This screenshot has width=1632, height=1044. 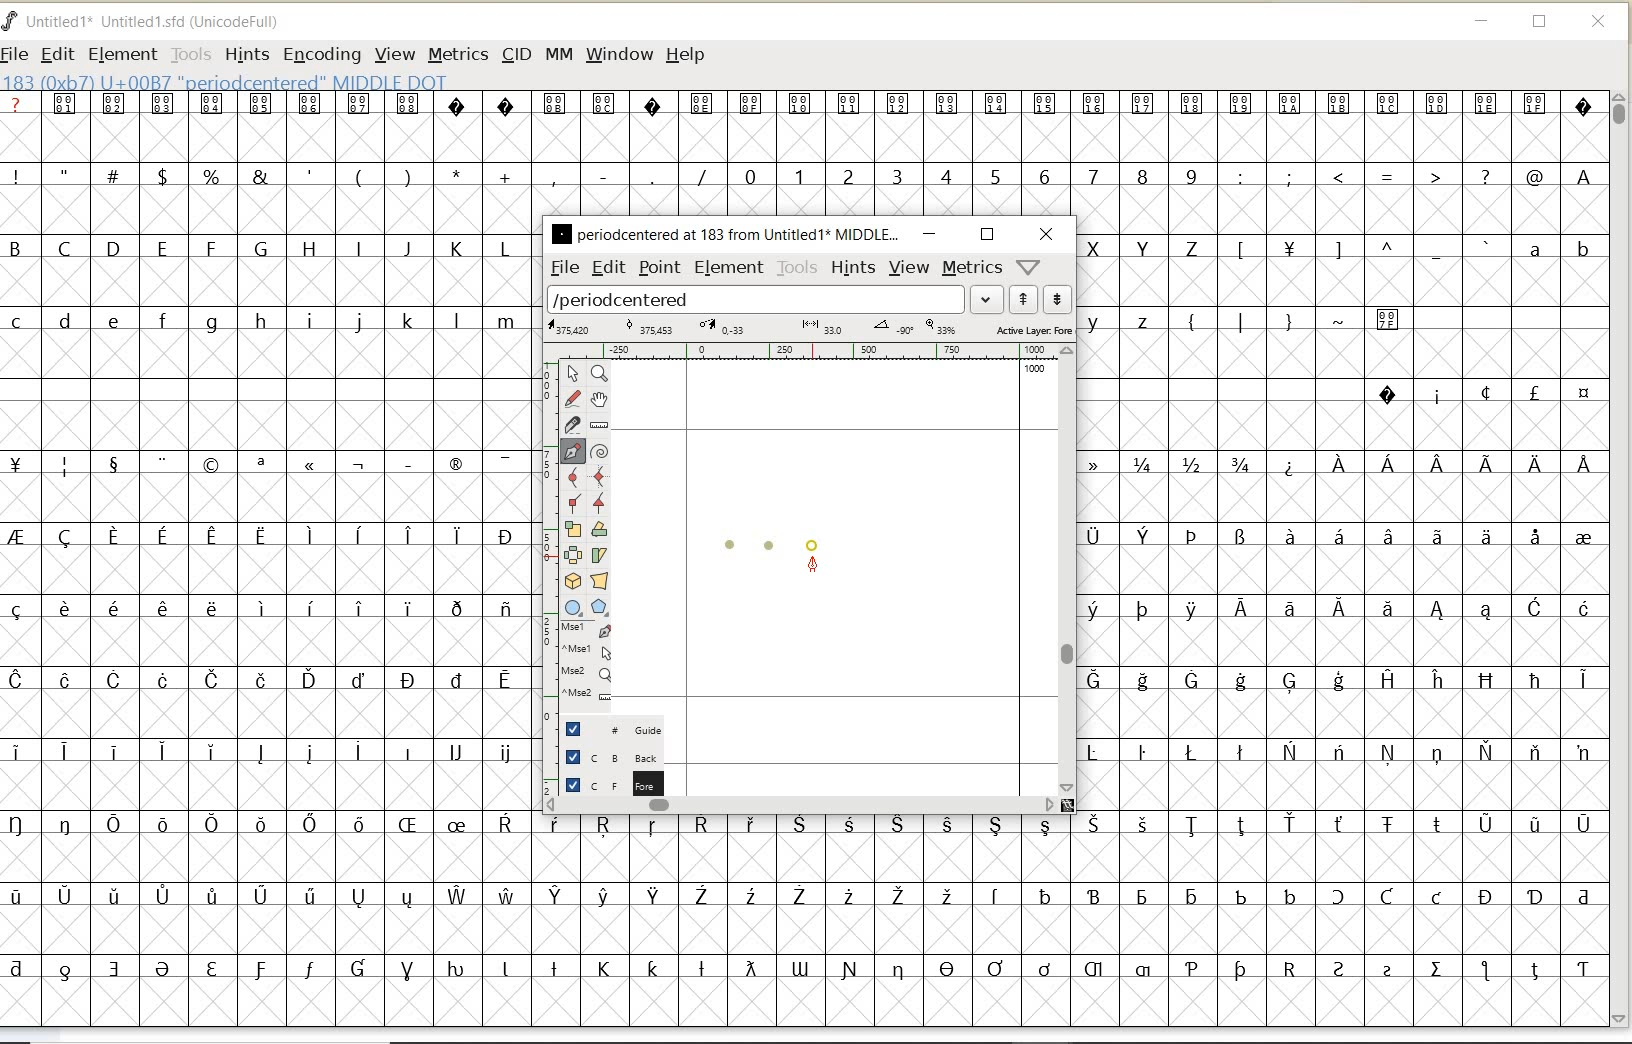 I want to click on point, so click(x=659, y=269).